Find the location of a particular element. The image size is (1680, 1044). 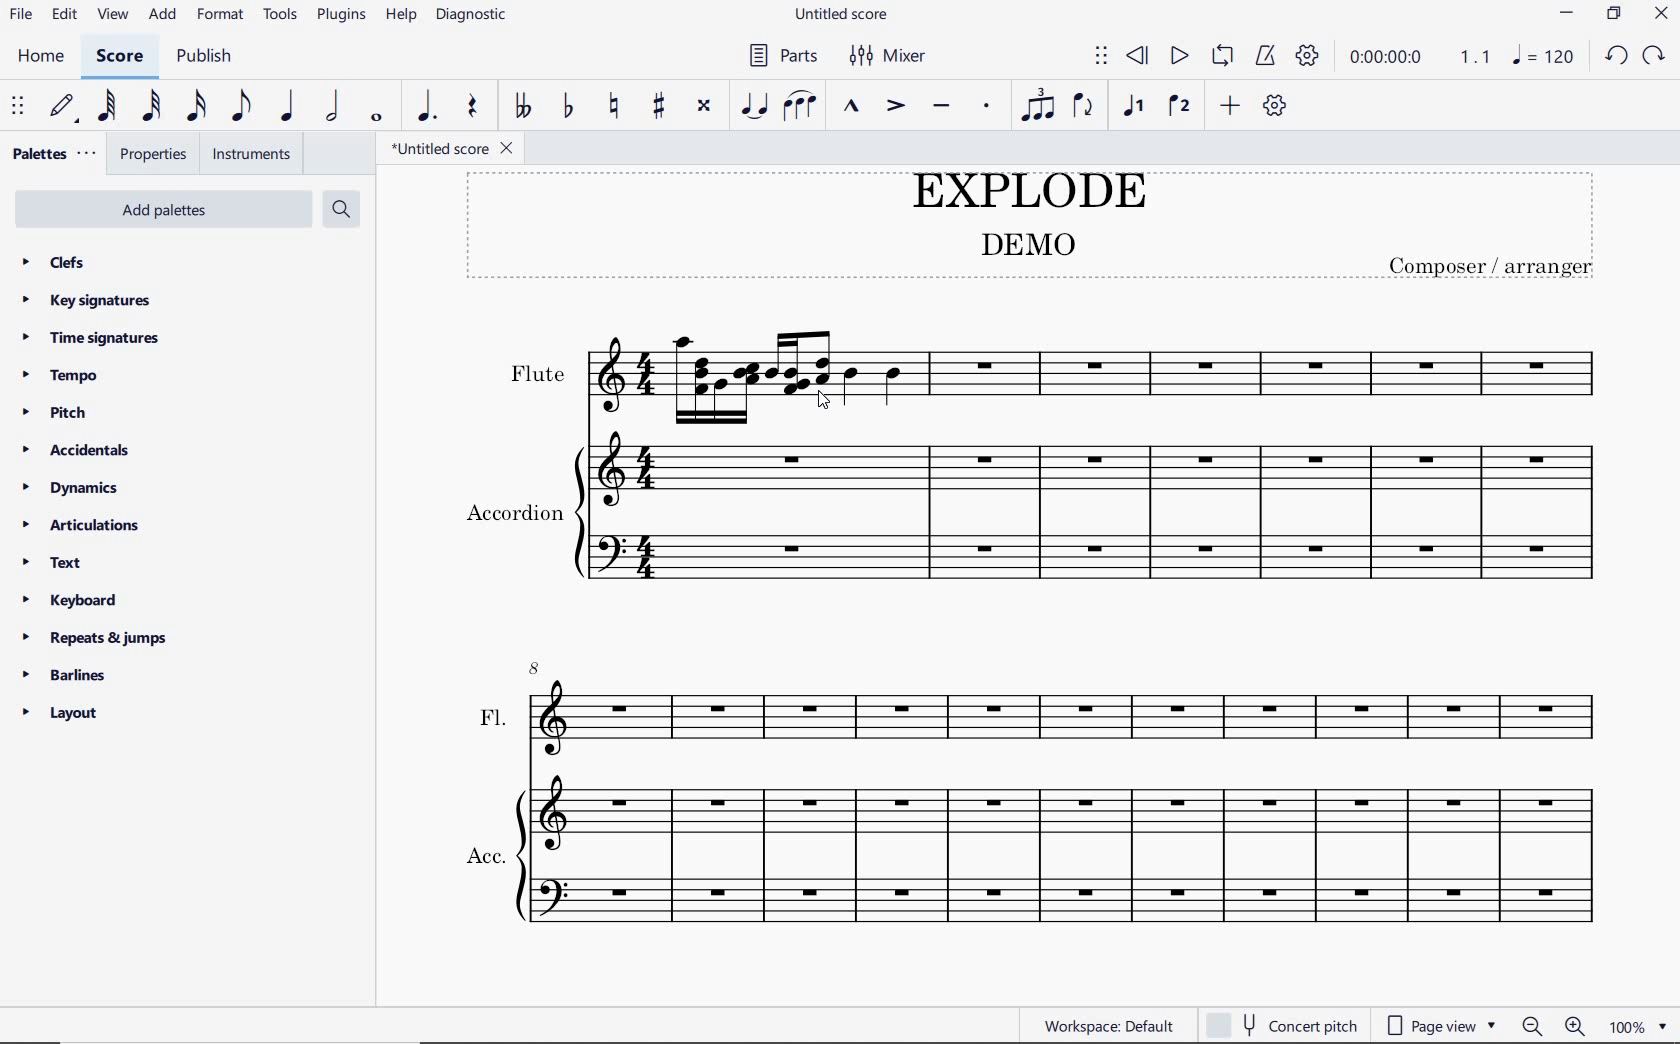

accidentals is located at coordinates (82, 450).